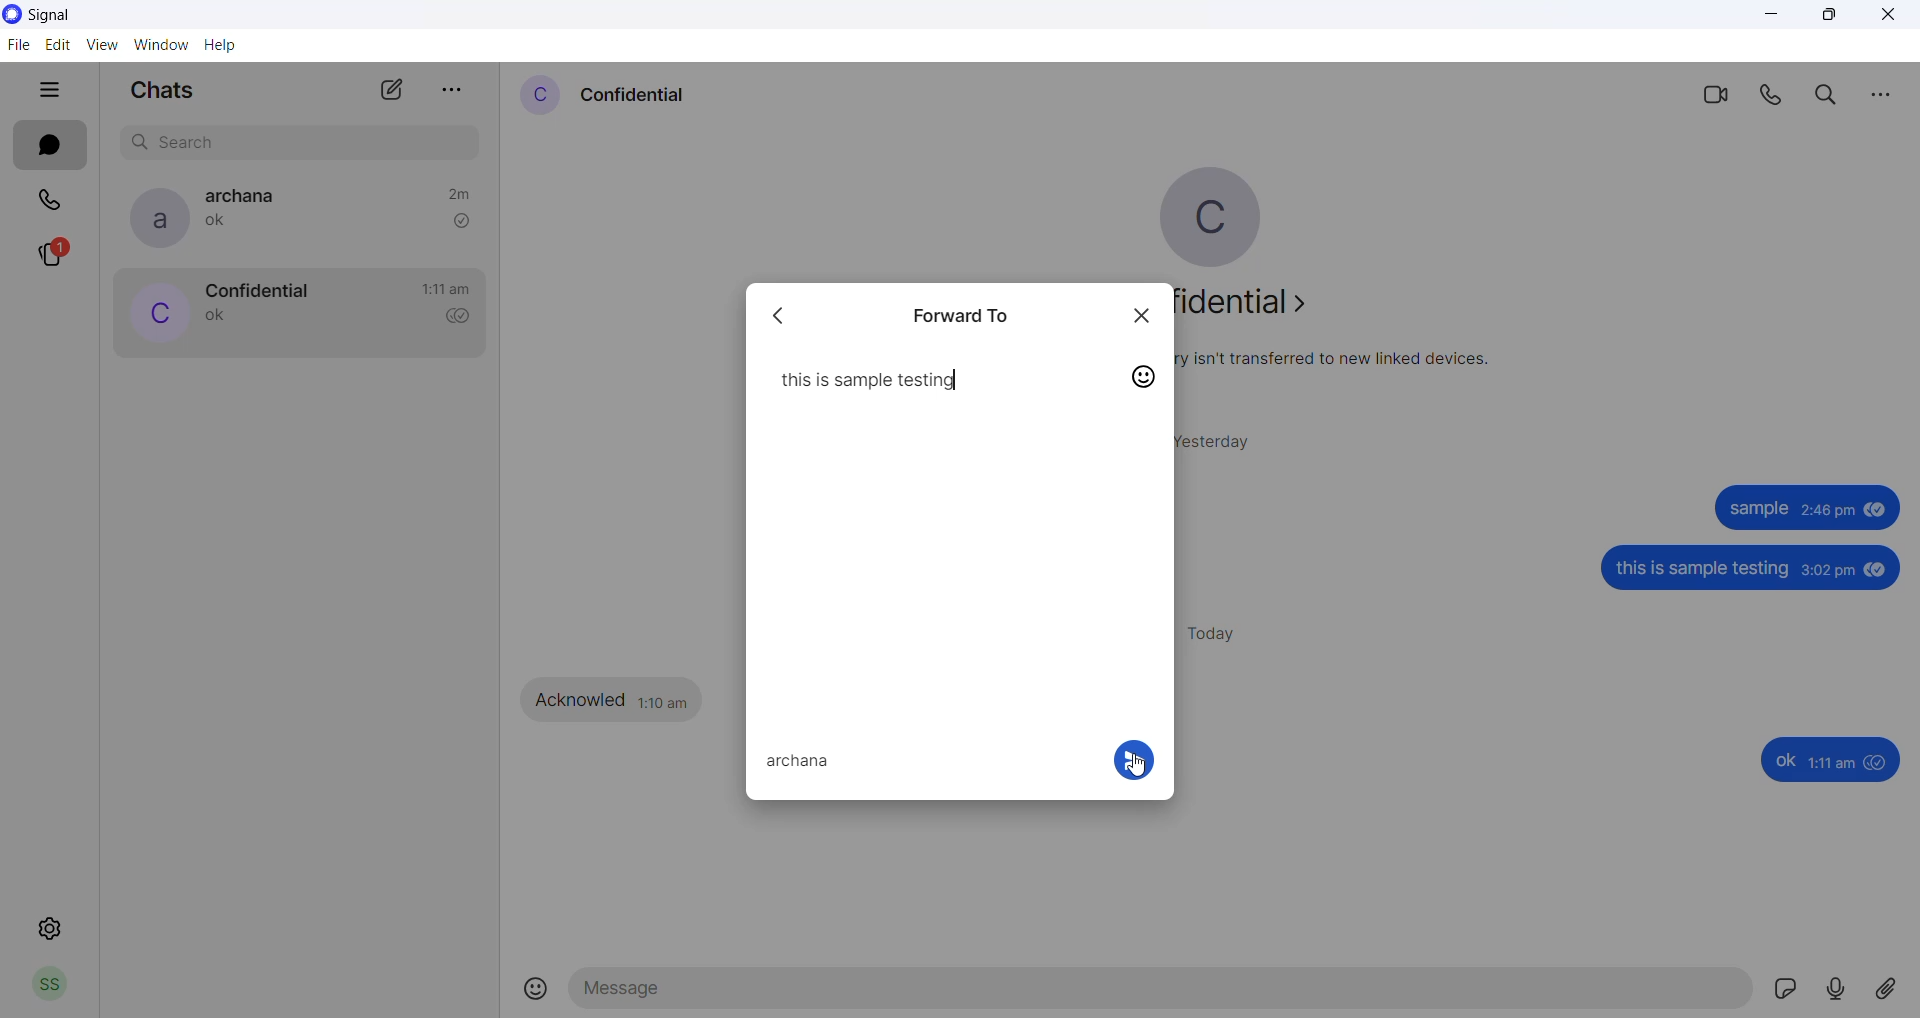 Image resolution: width=1920 pixels, height=1018 pixels. Describe the element at coordinates (1834, 763) in the screenshot. I see `1:11am` at that location.